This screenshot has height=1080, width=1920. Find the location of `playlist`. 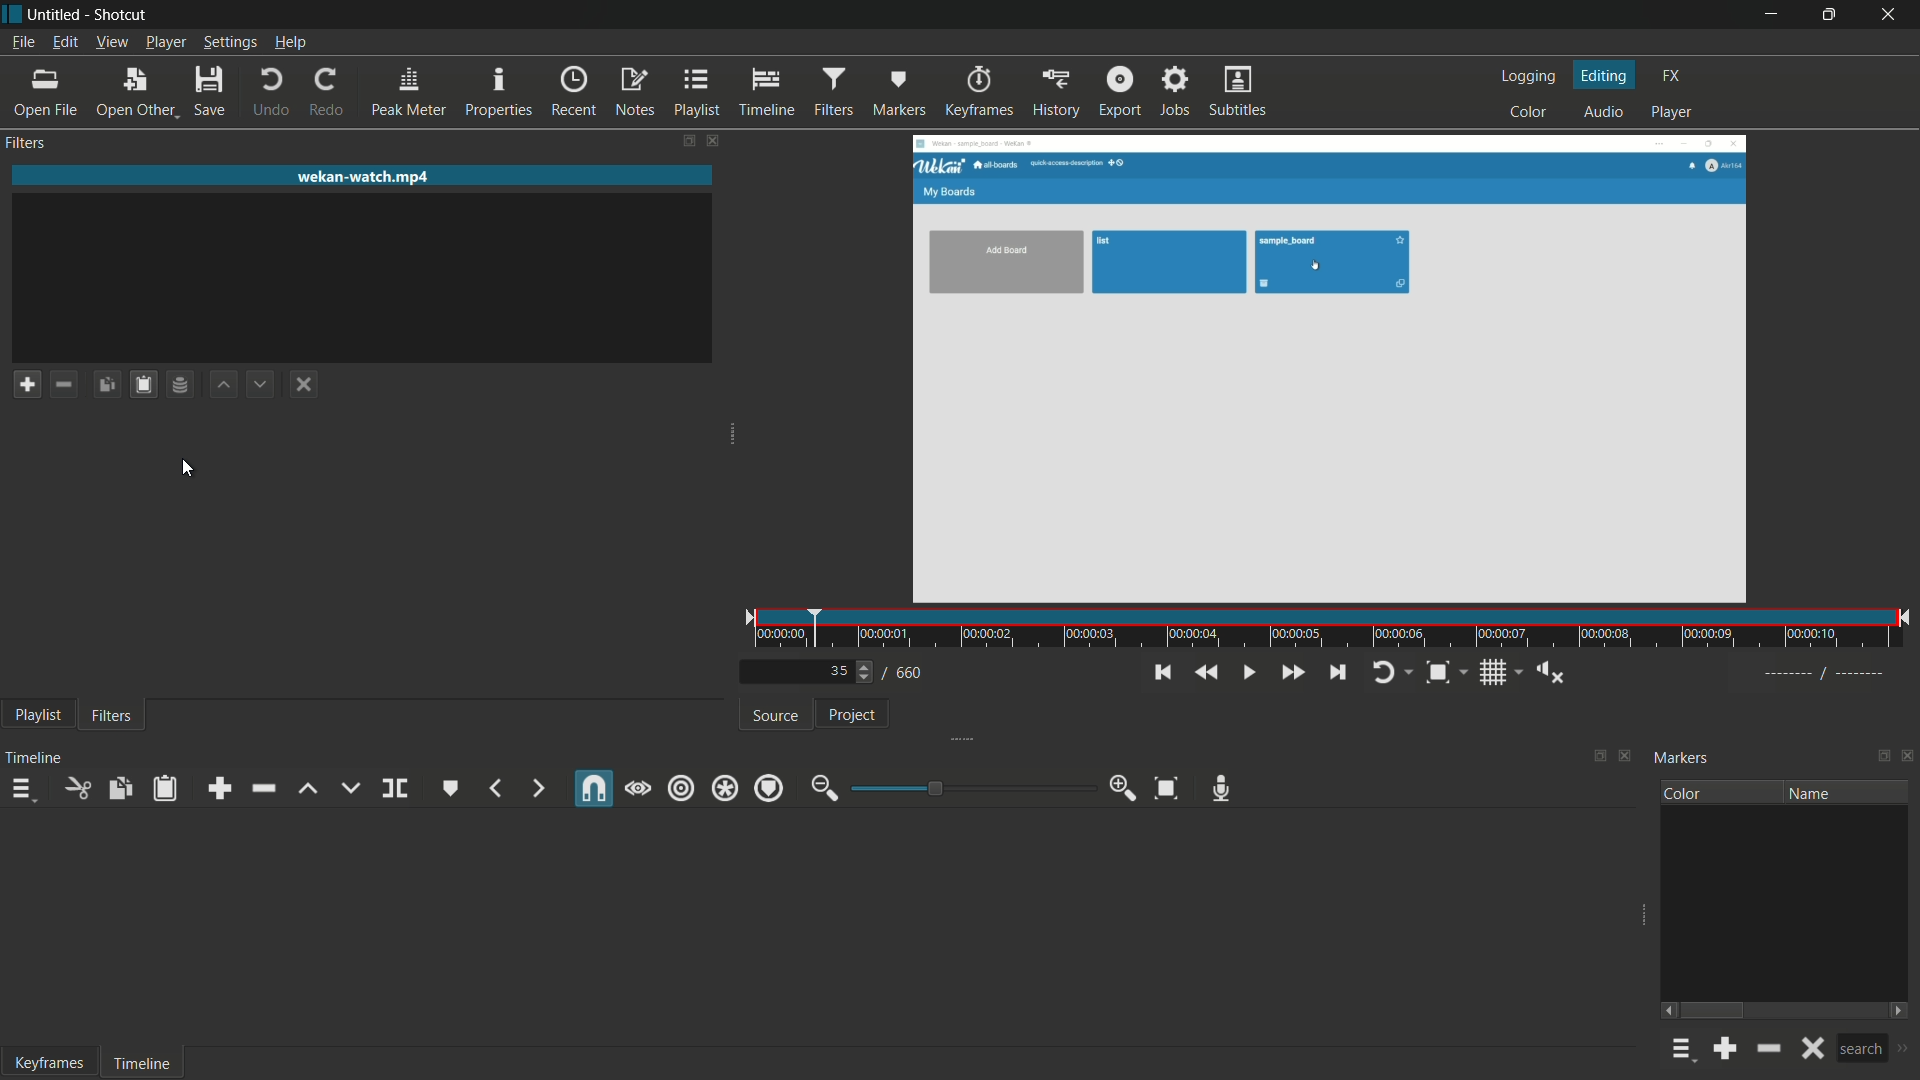

playlist is located at coordinates (38, 716).